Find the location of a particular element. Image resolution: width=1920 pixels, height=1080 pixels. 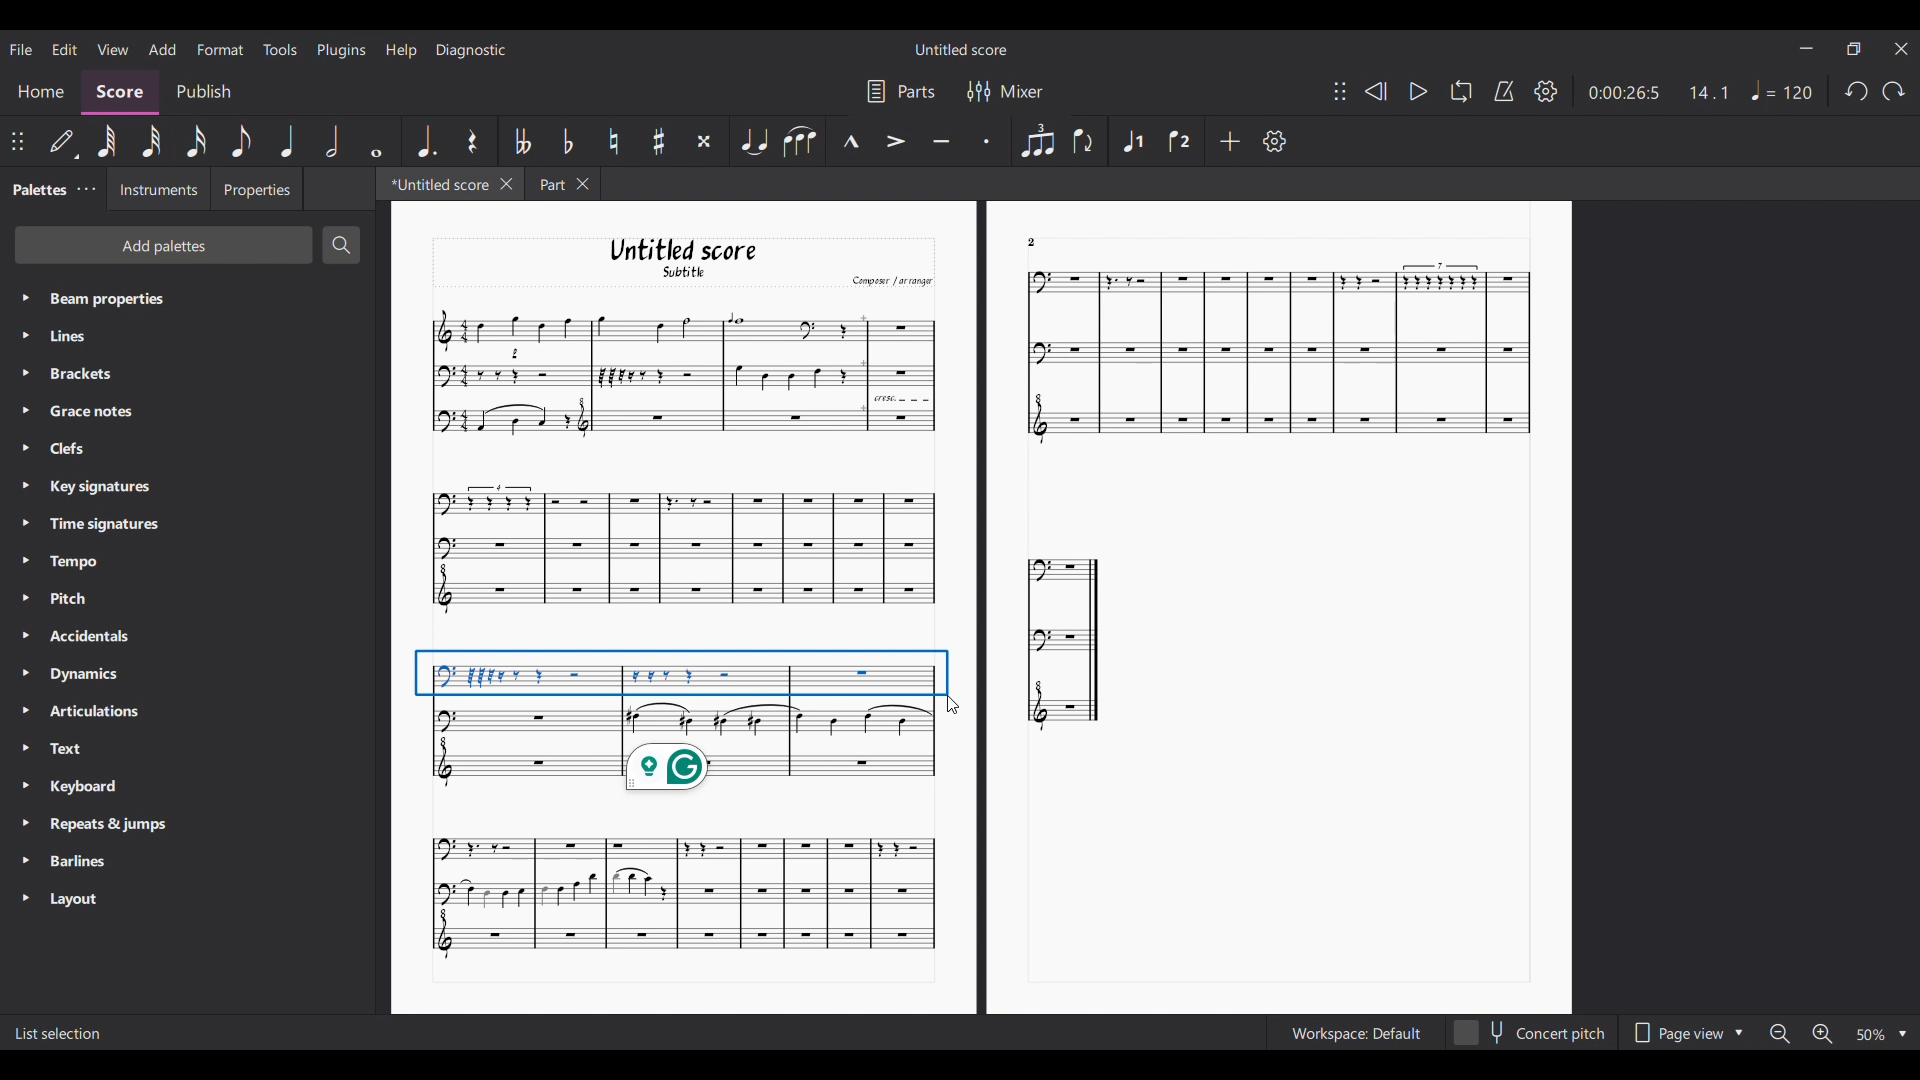

Voice 2 is located at coordinates (1180, 141).